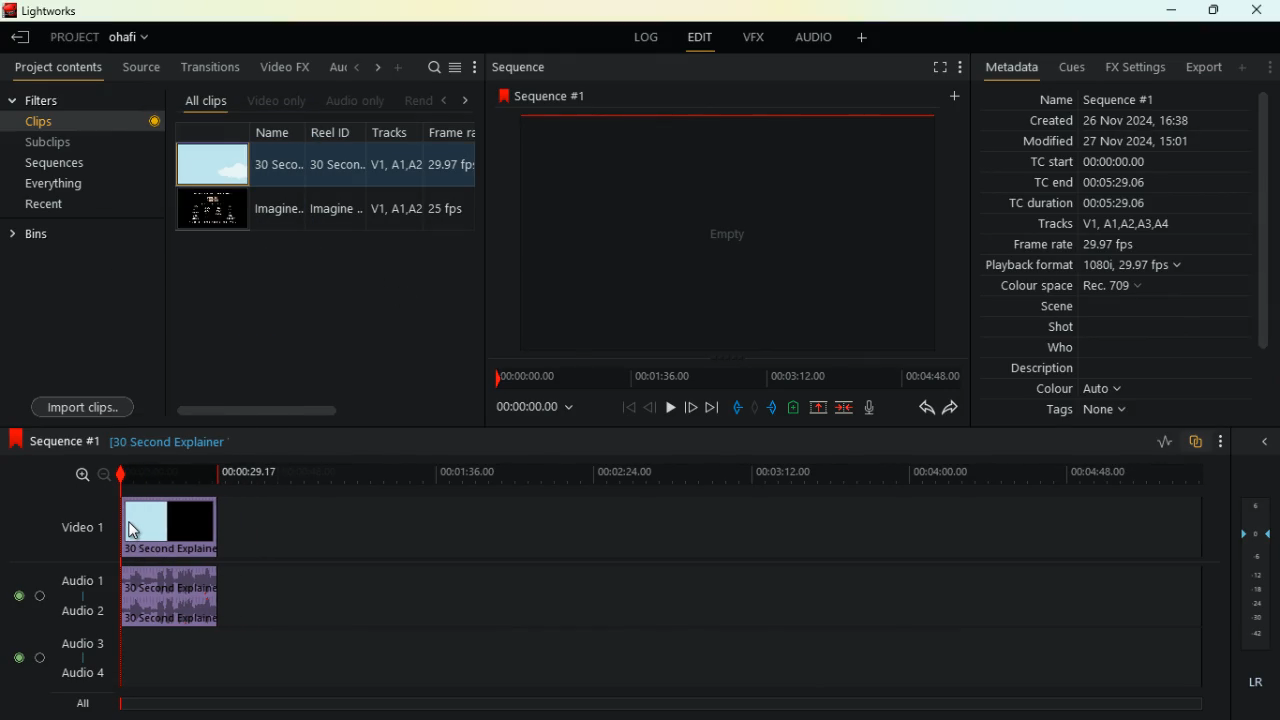  What do you see at coordinates (83, 476) in the screenshot?
I see `zoom` at bounding box center [83, 476].